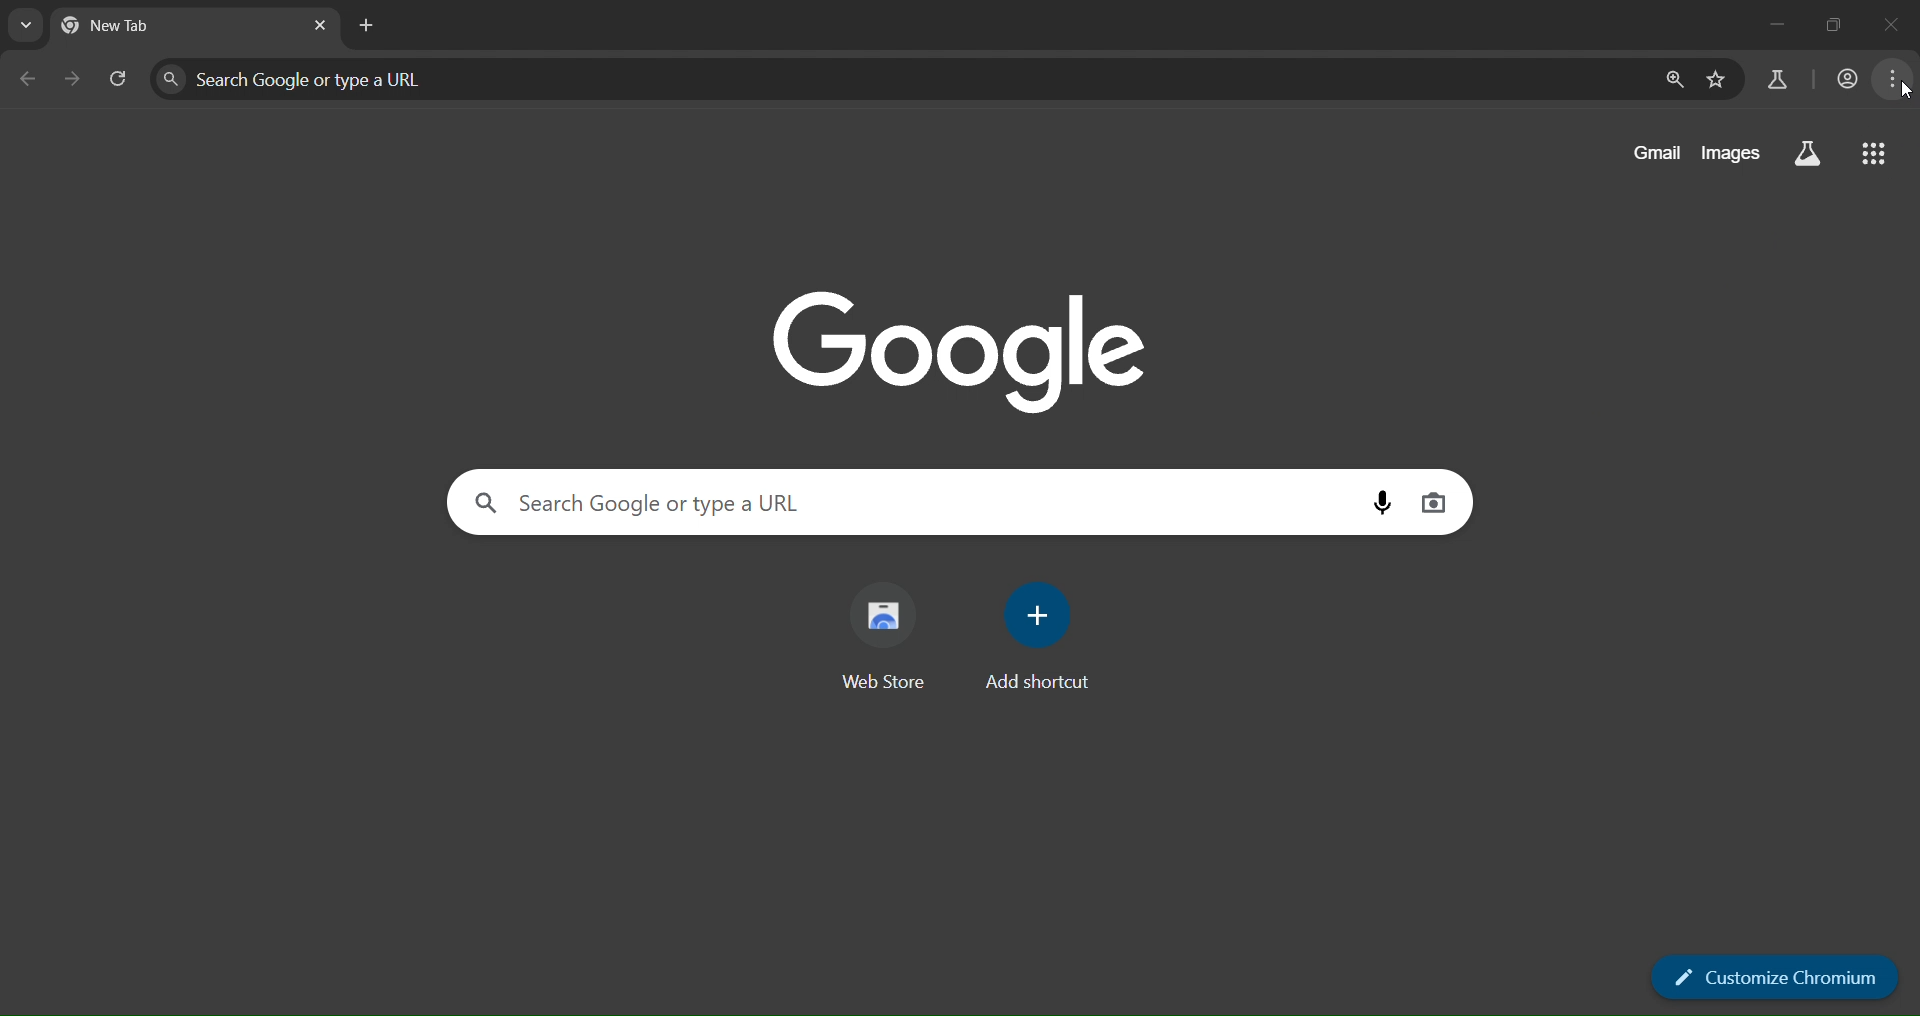 This screenshot has height=1016, width=1920. I want to click on bookmark page, so click(1718, 78).